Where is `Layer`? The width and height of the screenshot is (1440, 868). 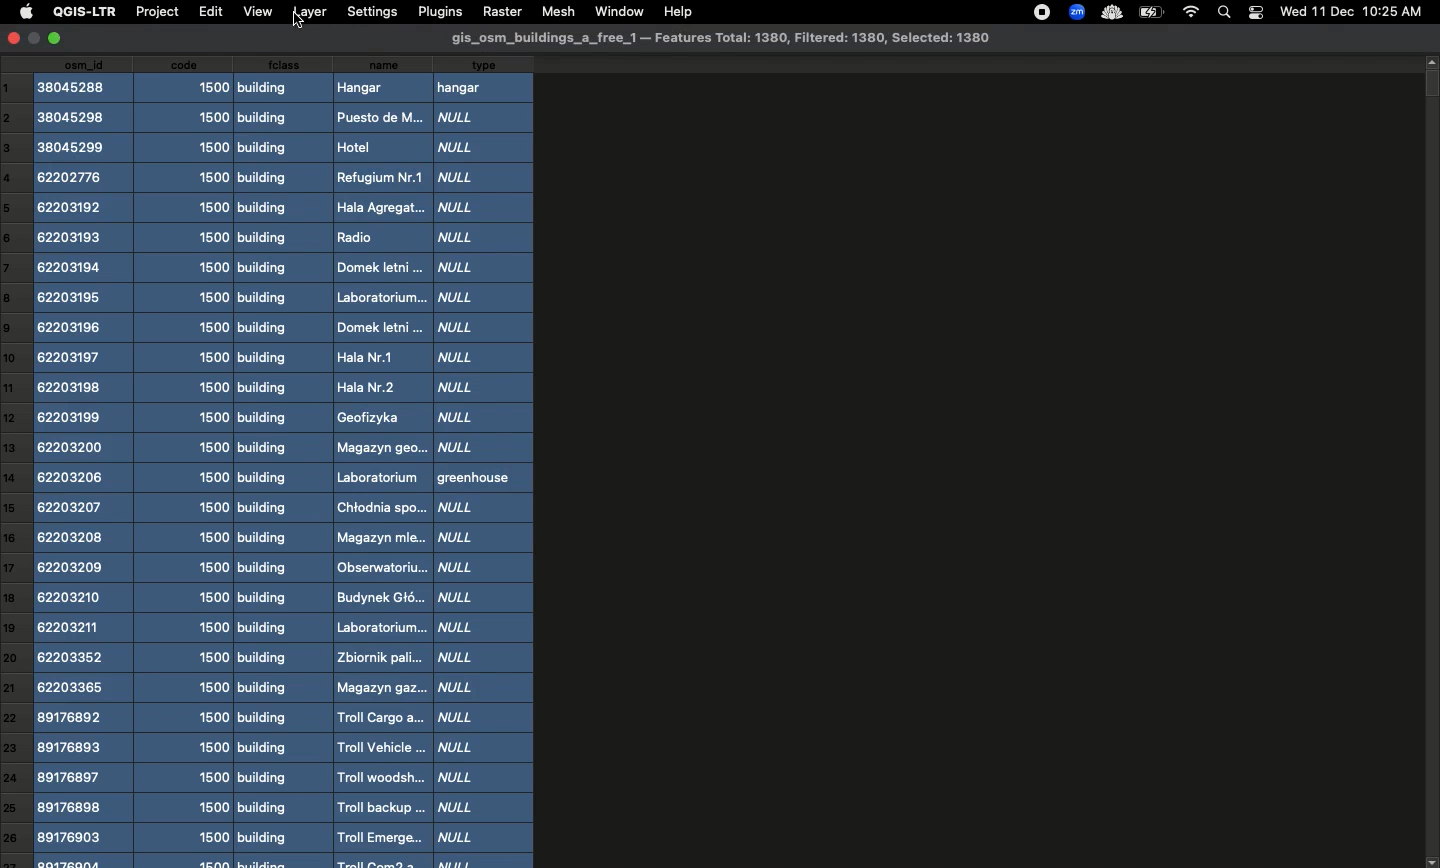 Layer is located at coordinates (310, 12).